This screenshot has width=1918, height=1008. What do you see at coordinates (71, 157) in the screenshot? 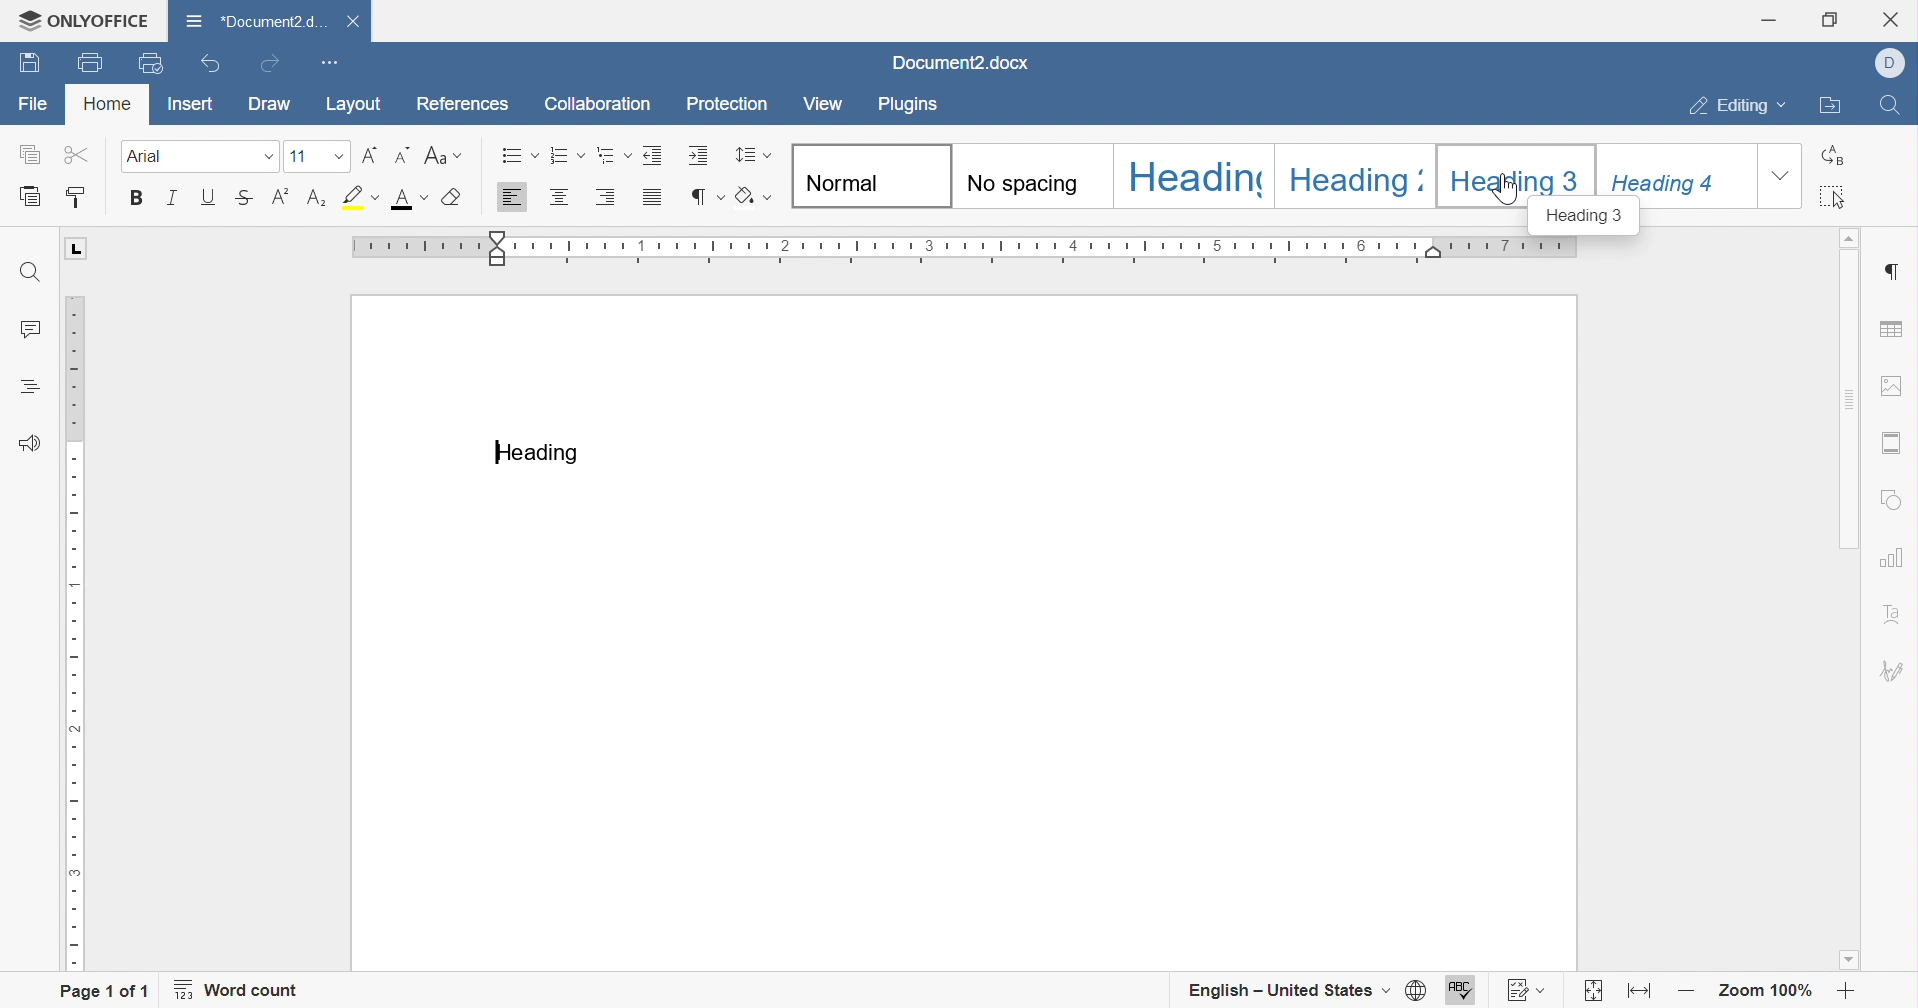
I see `Cut` at bounding box center [71, 157].